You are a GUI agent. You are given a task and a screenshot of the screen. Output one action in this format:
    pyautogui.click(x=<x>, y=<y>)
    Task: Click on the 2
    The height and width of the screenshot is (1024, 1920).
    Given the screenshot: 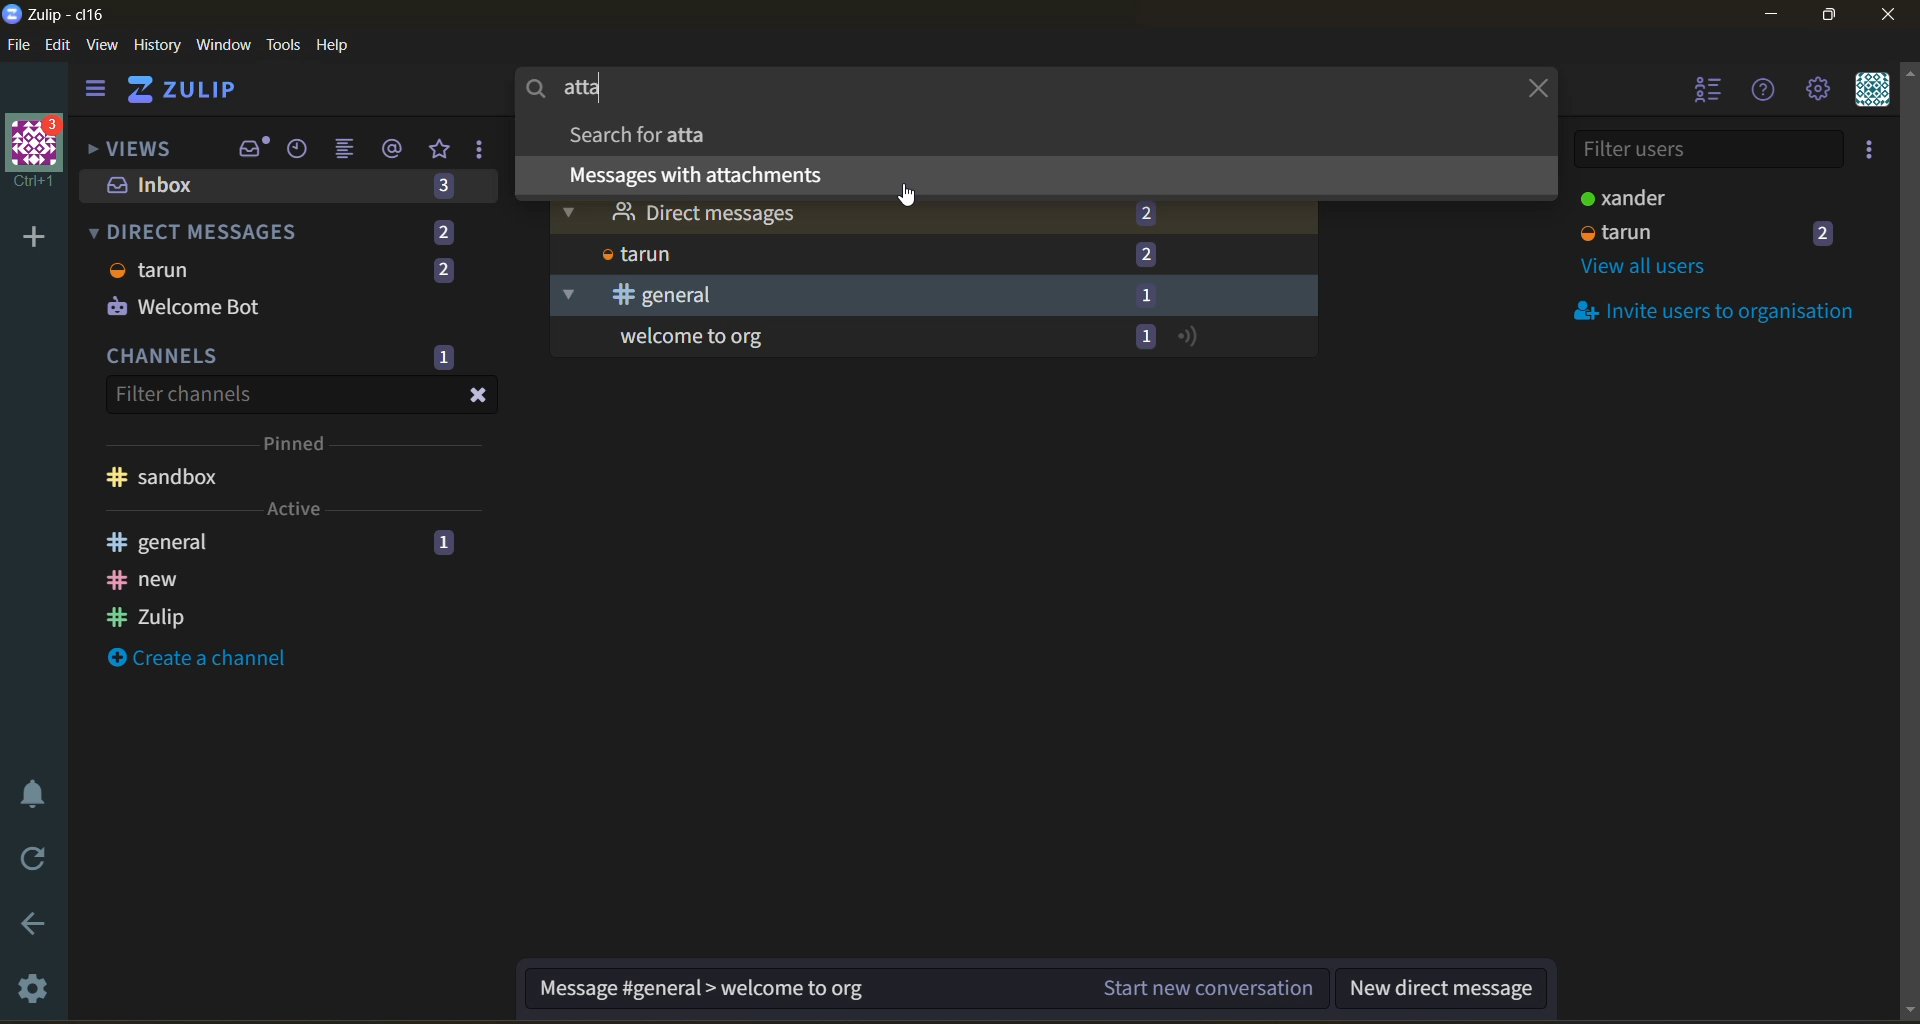 What is the action you would take?
    pyautogui.click(x=1140, y=211)
    